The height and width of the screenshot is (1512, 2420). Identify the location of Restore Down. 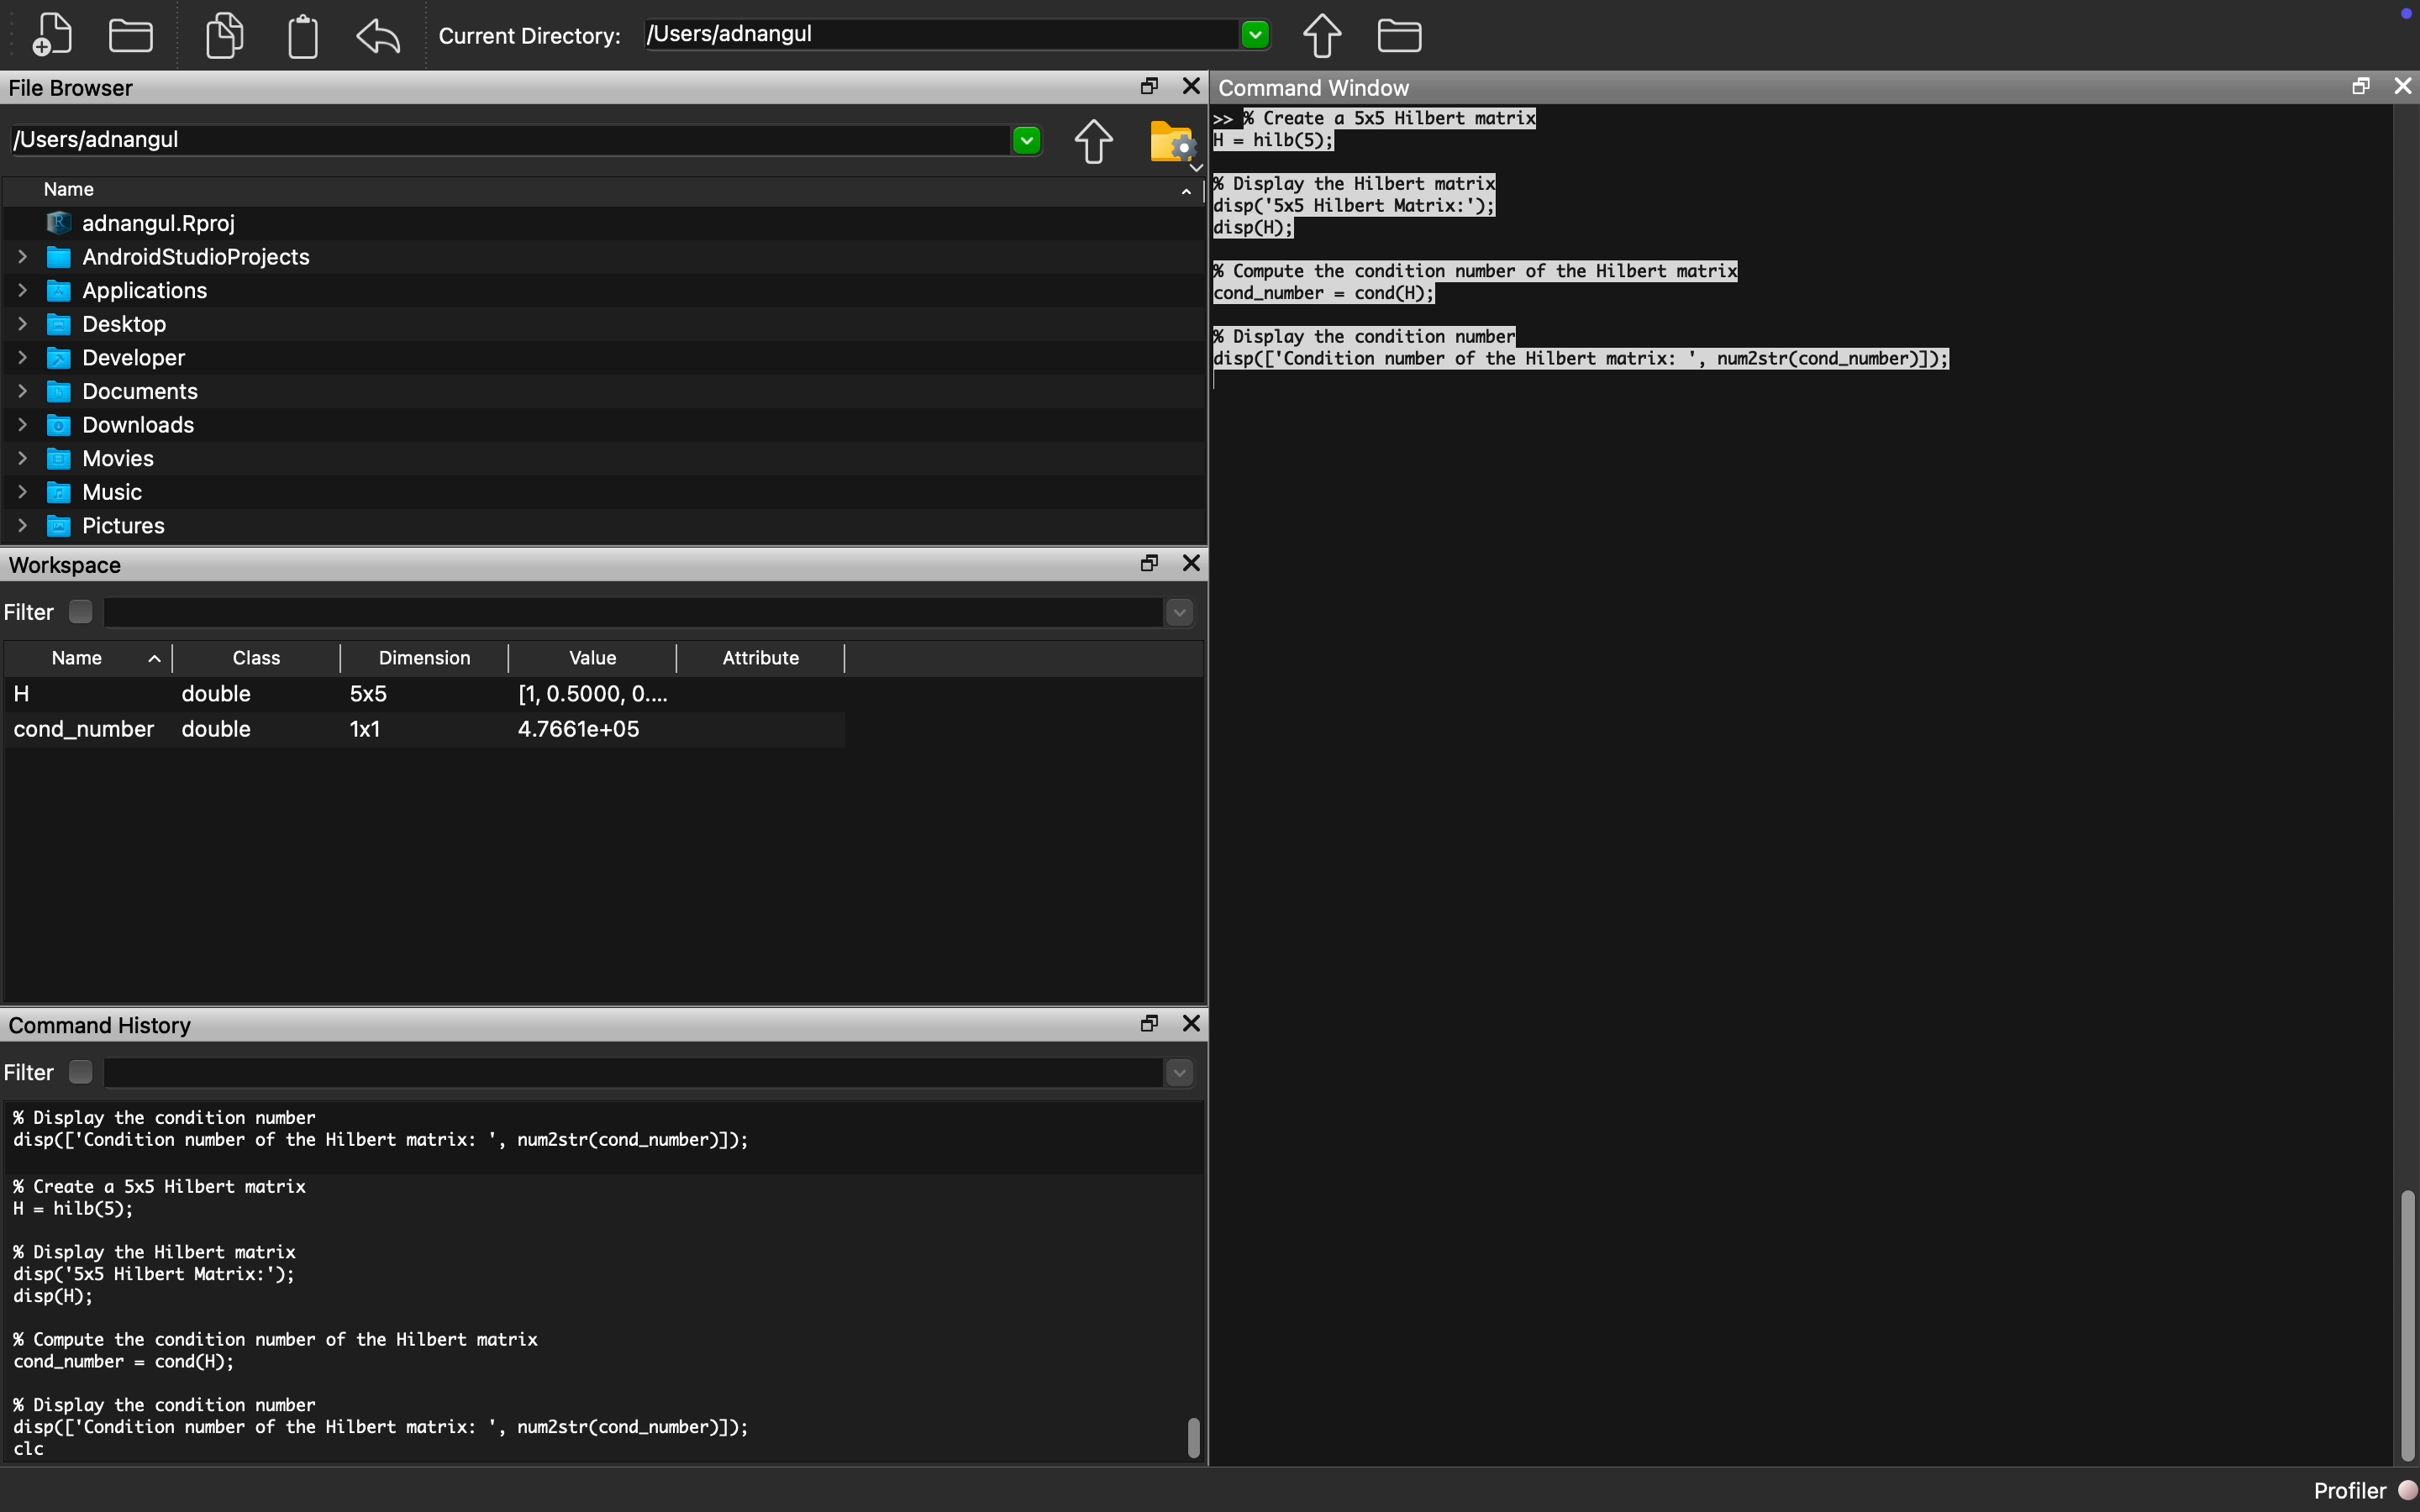
(1149, 561).